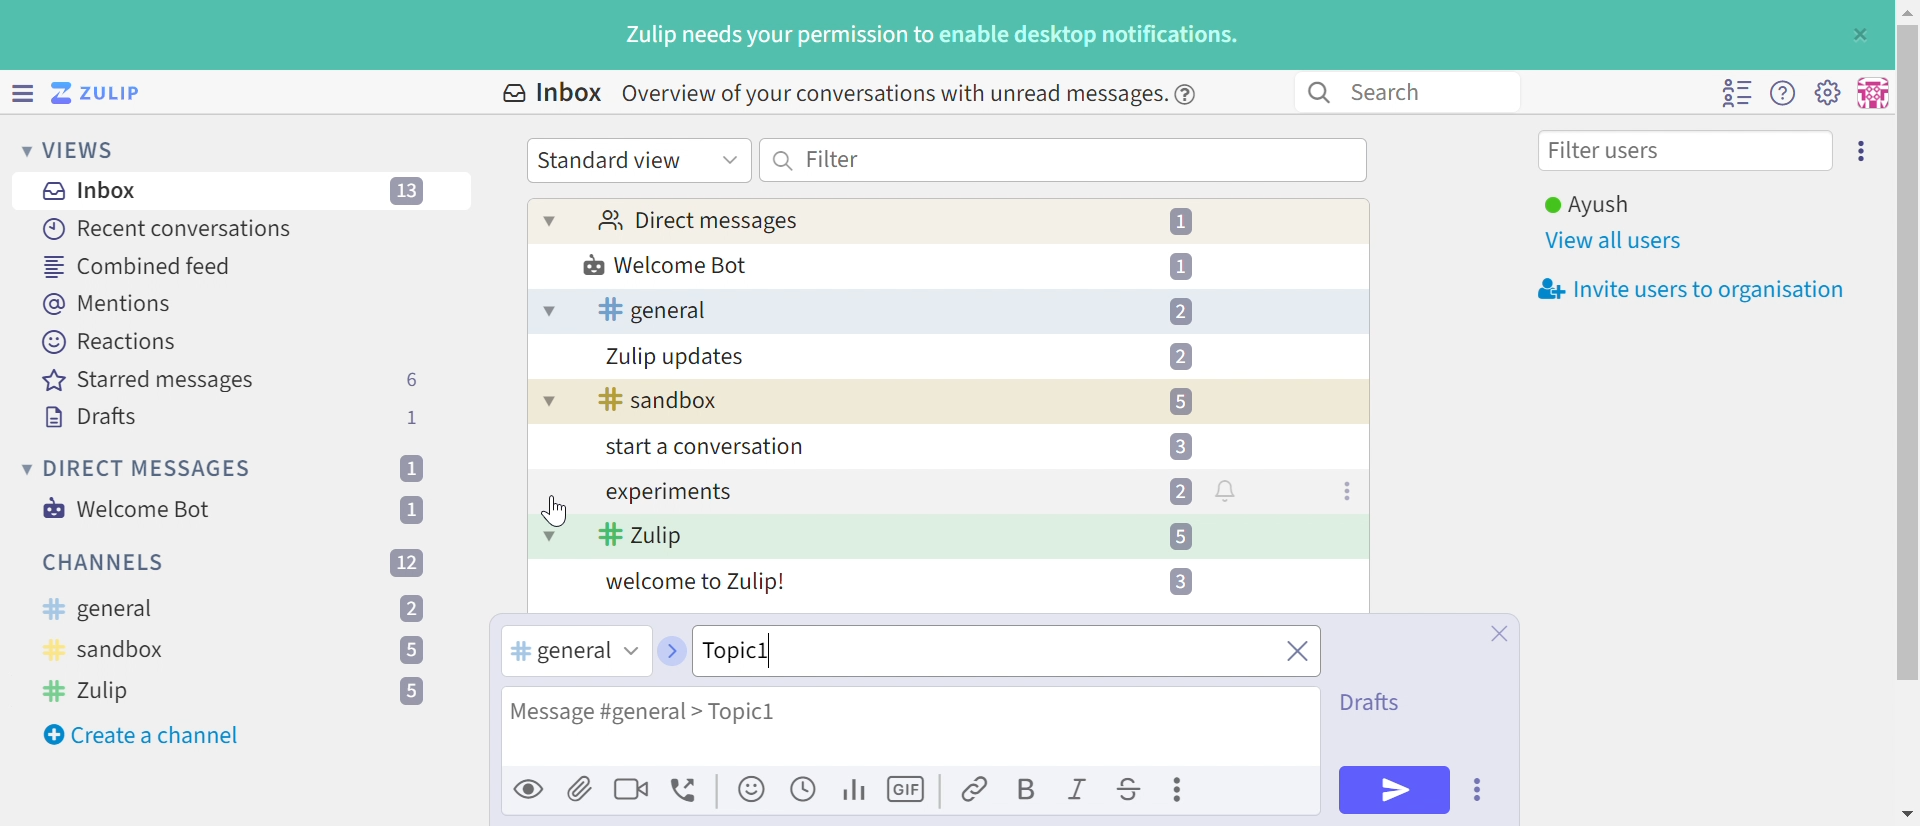 This screenshot has height=826, width=1920. Describe the element at coordinates (407, 561) in the screenshot. I see `12` at that location.